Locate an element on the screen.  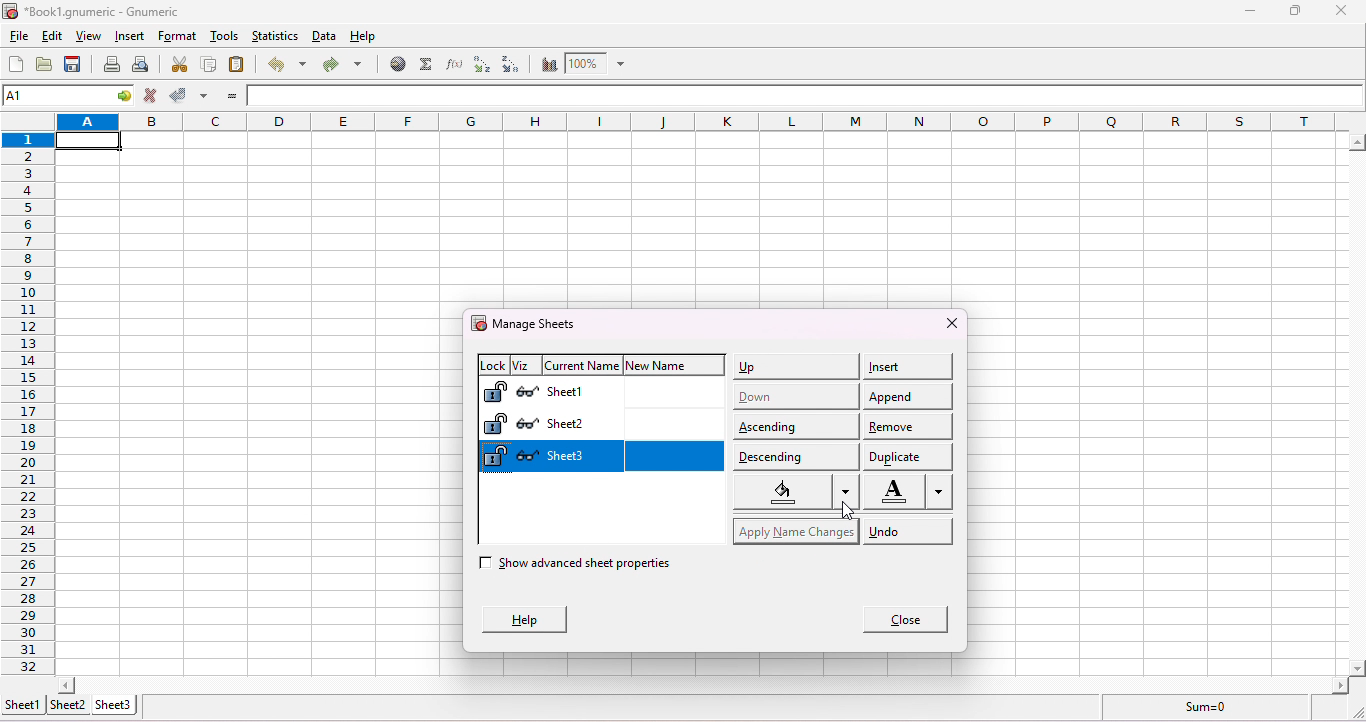
formula bar is located at coordinates (805, 95).